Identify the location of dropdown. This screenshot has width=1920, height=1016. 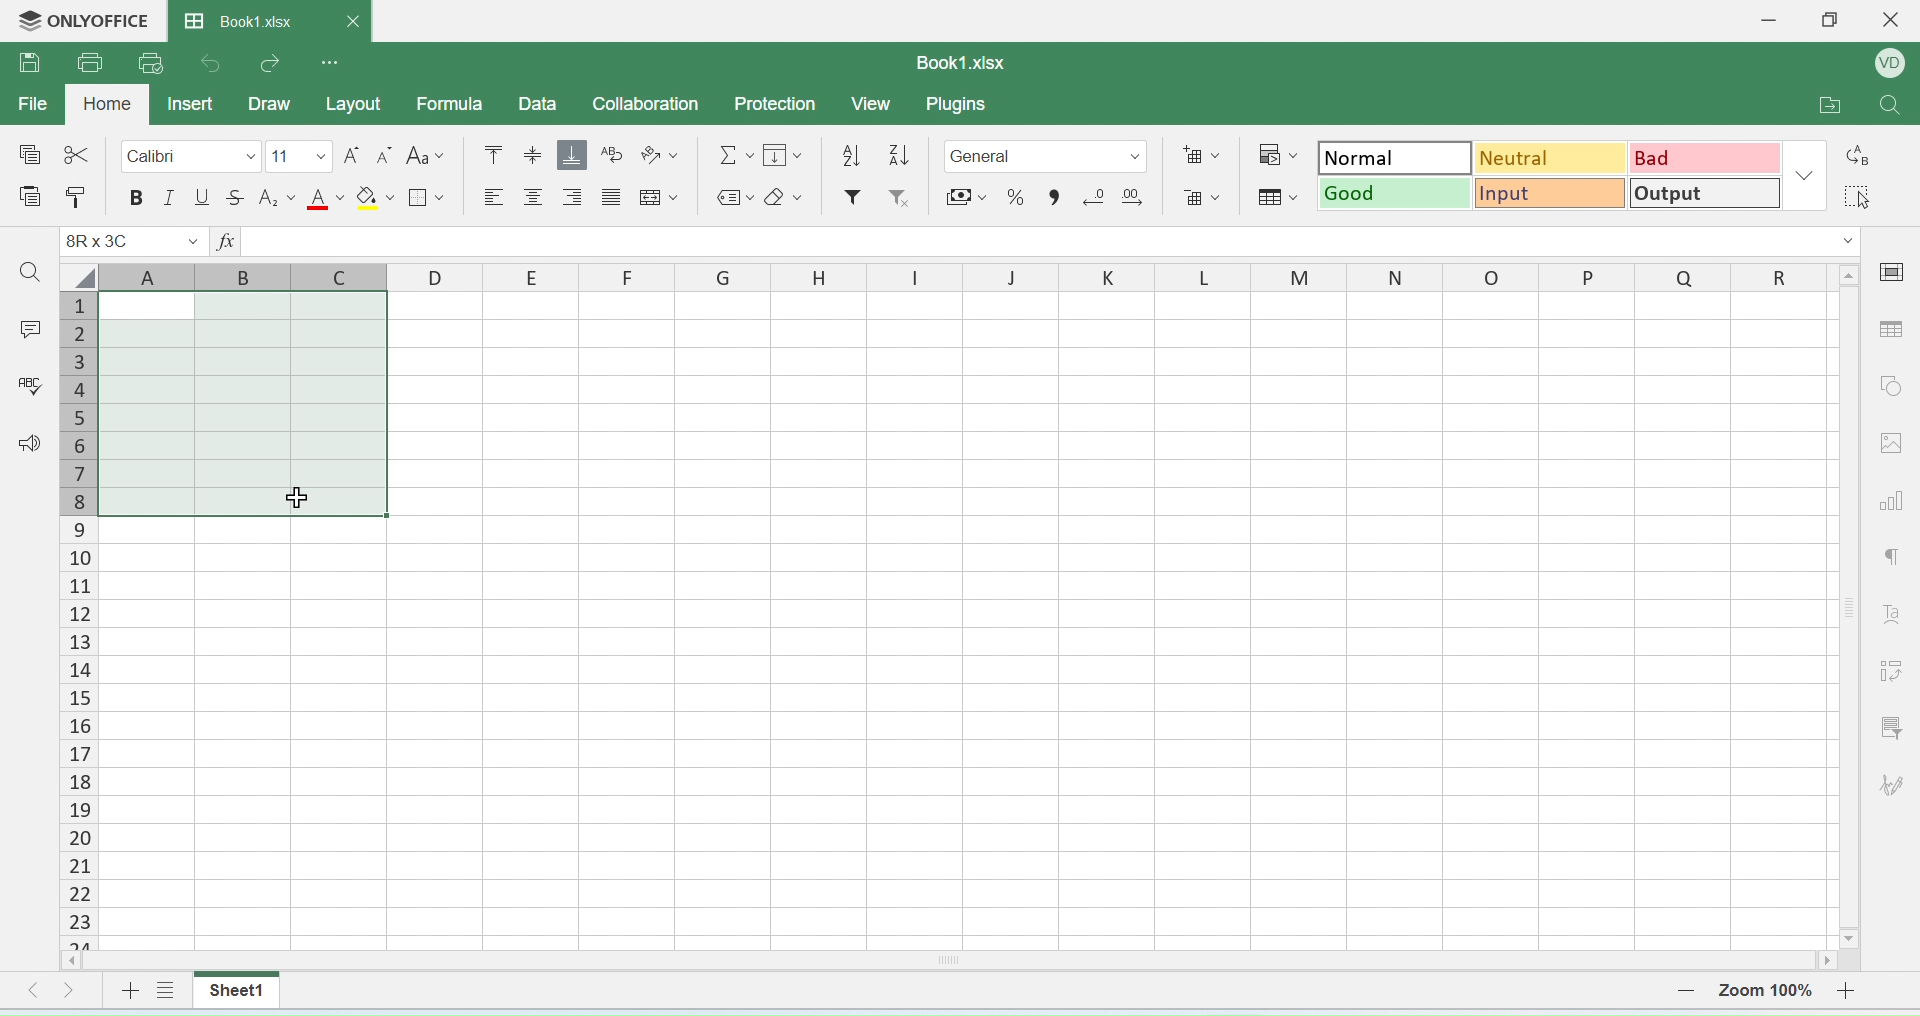
(1807, 177).